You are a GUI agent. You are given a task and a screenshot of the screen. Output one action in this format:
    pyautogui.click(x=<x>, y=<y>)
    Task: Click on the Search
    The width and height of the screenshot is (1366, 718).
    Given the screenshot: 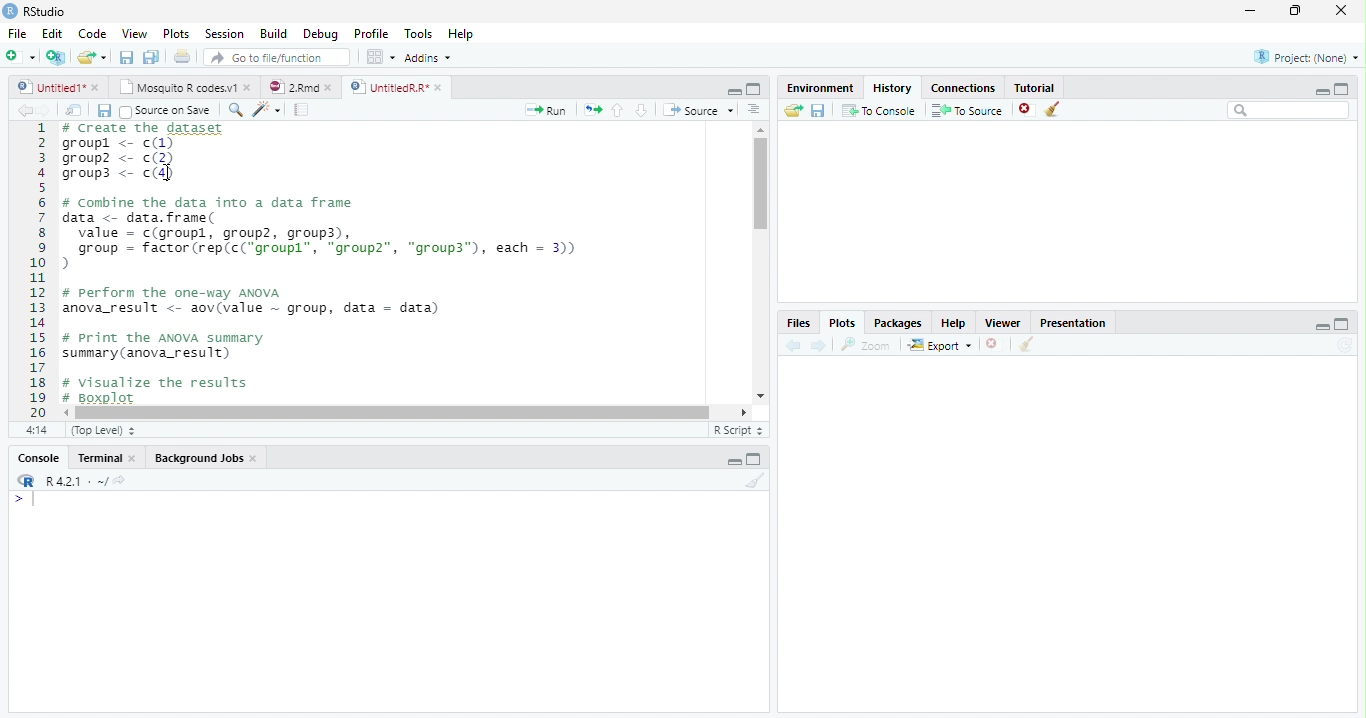 What is the action you would take?
    pyautogui.click(x=1289, y=111)
    